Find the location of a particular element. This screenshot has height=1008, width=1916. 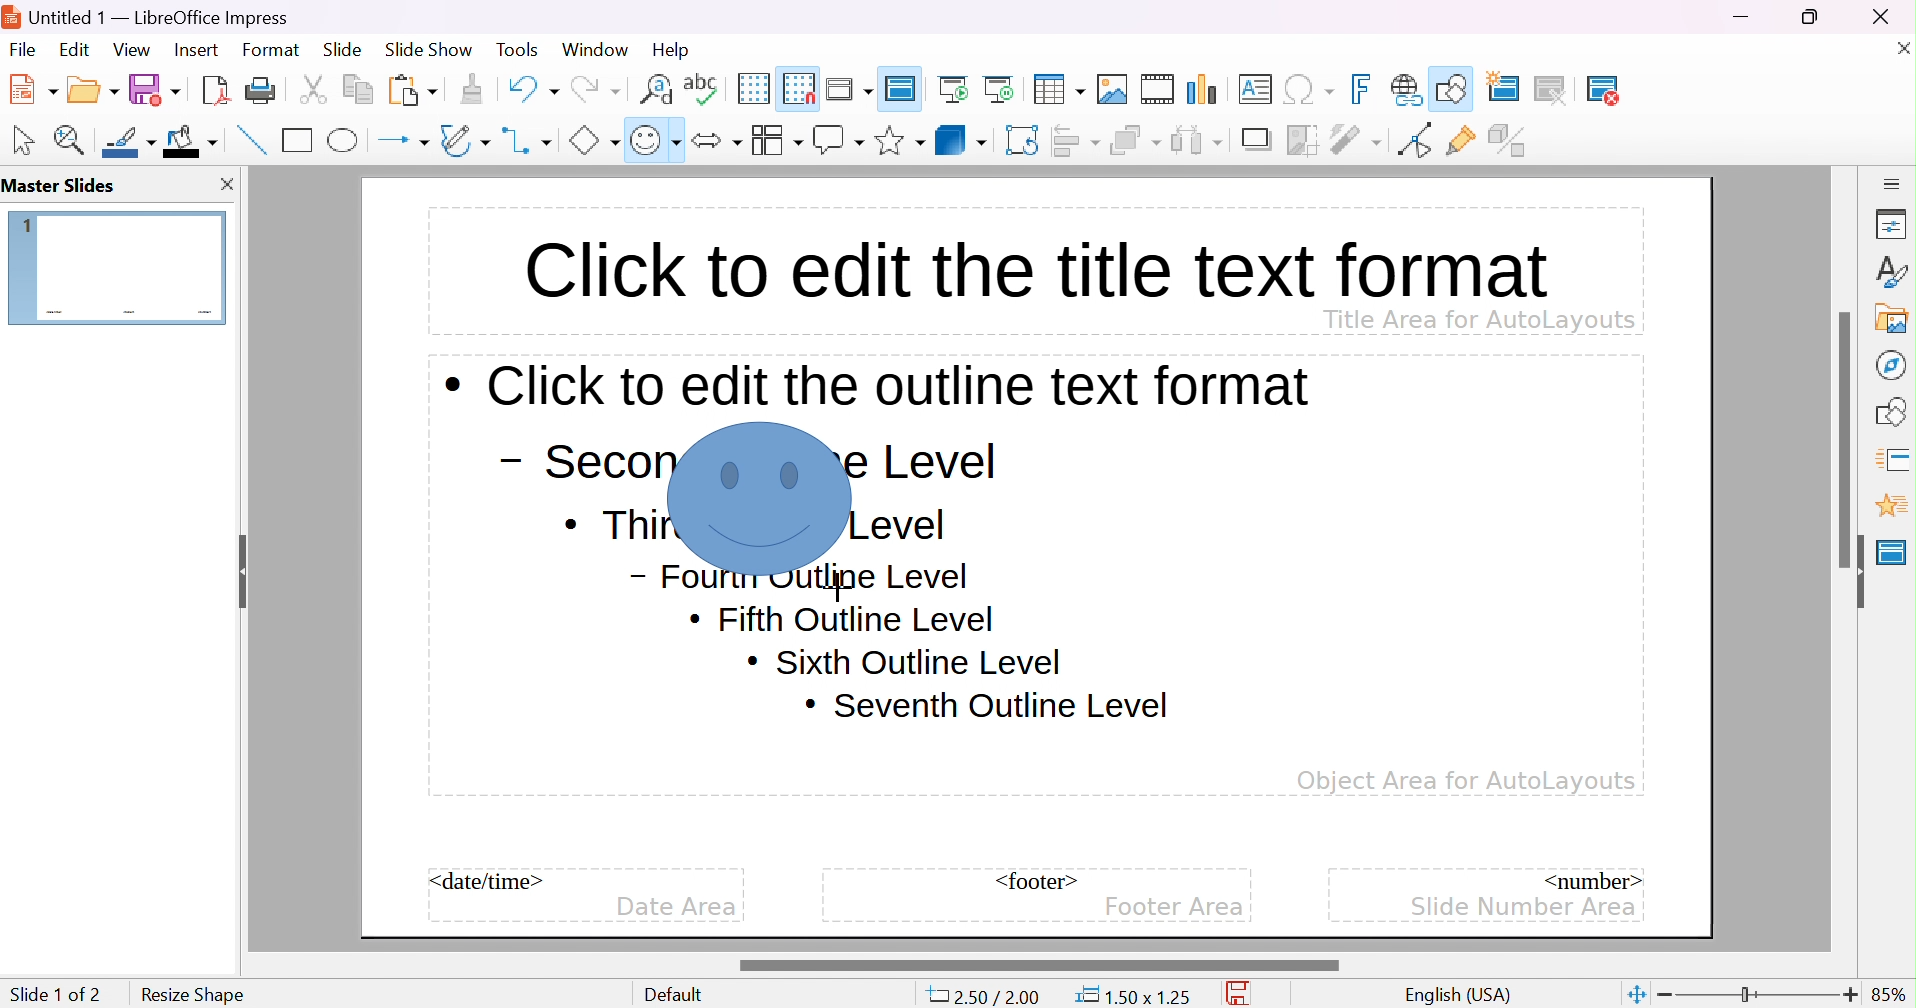

find and replace is located at coordinates (656, 87).